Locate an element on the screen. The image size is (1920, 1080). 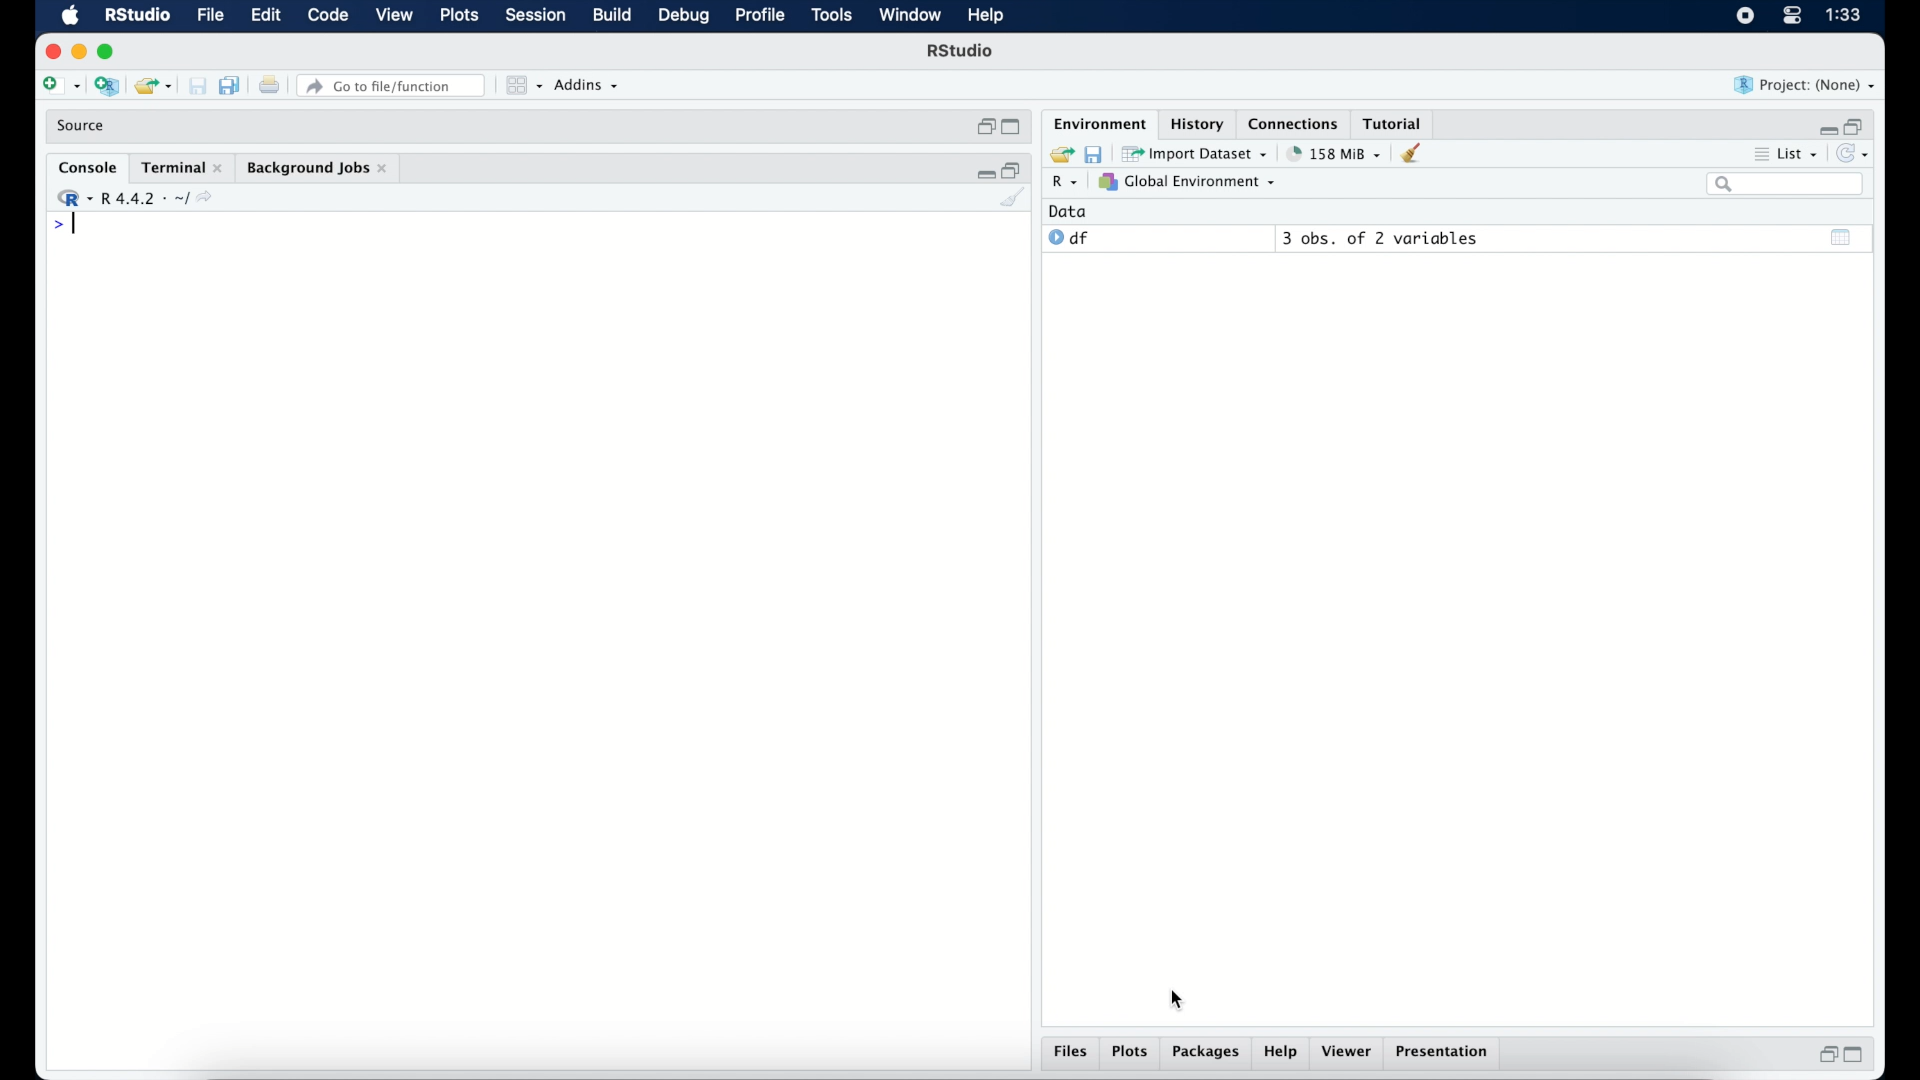
restore down is located at coordinates (983, 127).